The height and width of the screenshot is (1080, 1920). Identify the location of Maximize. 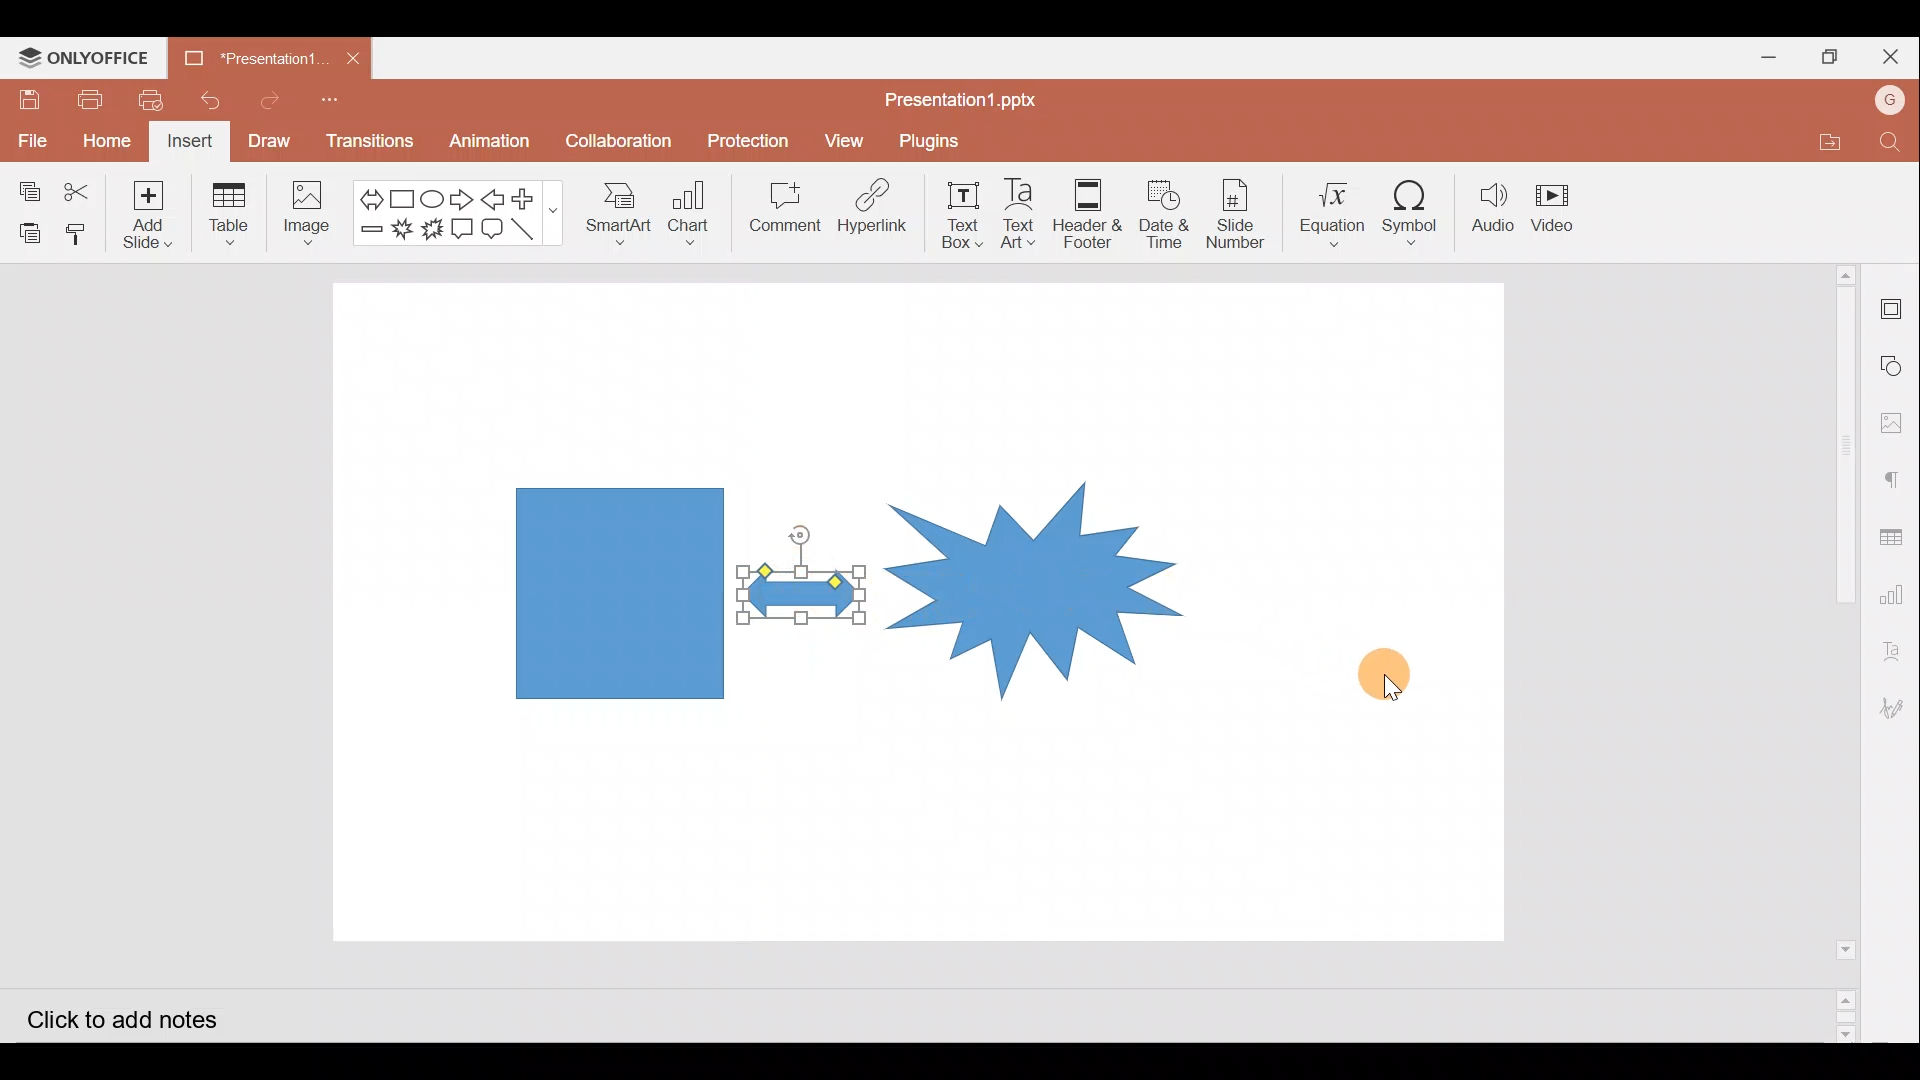
(1825, 54).